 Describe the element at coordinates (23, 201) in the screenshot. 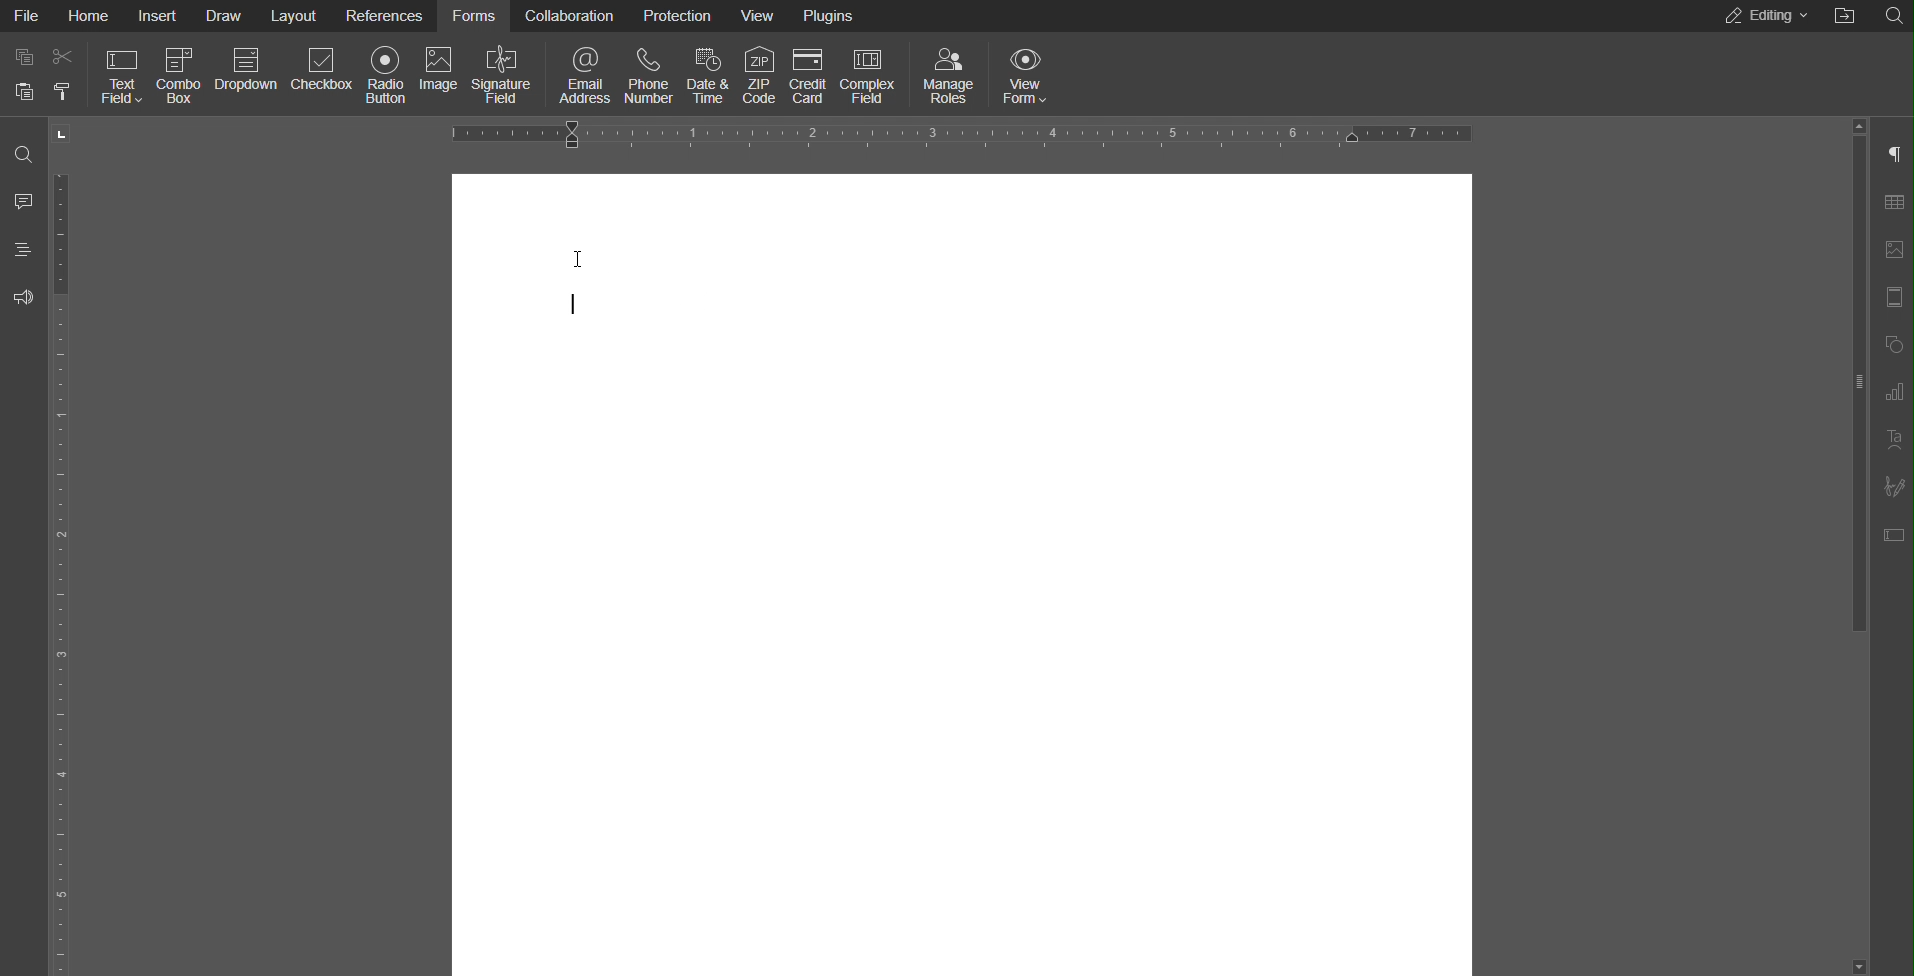

I see `Comments` at that location.